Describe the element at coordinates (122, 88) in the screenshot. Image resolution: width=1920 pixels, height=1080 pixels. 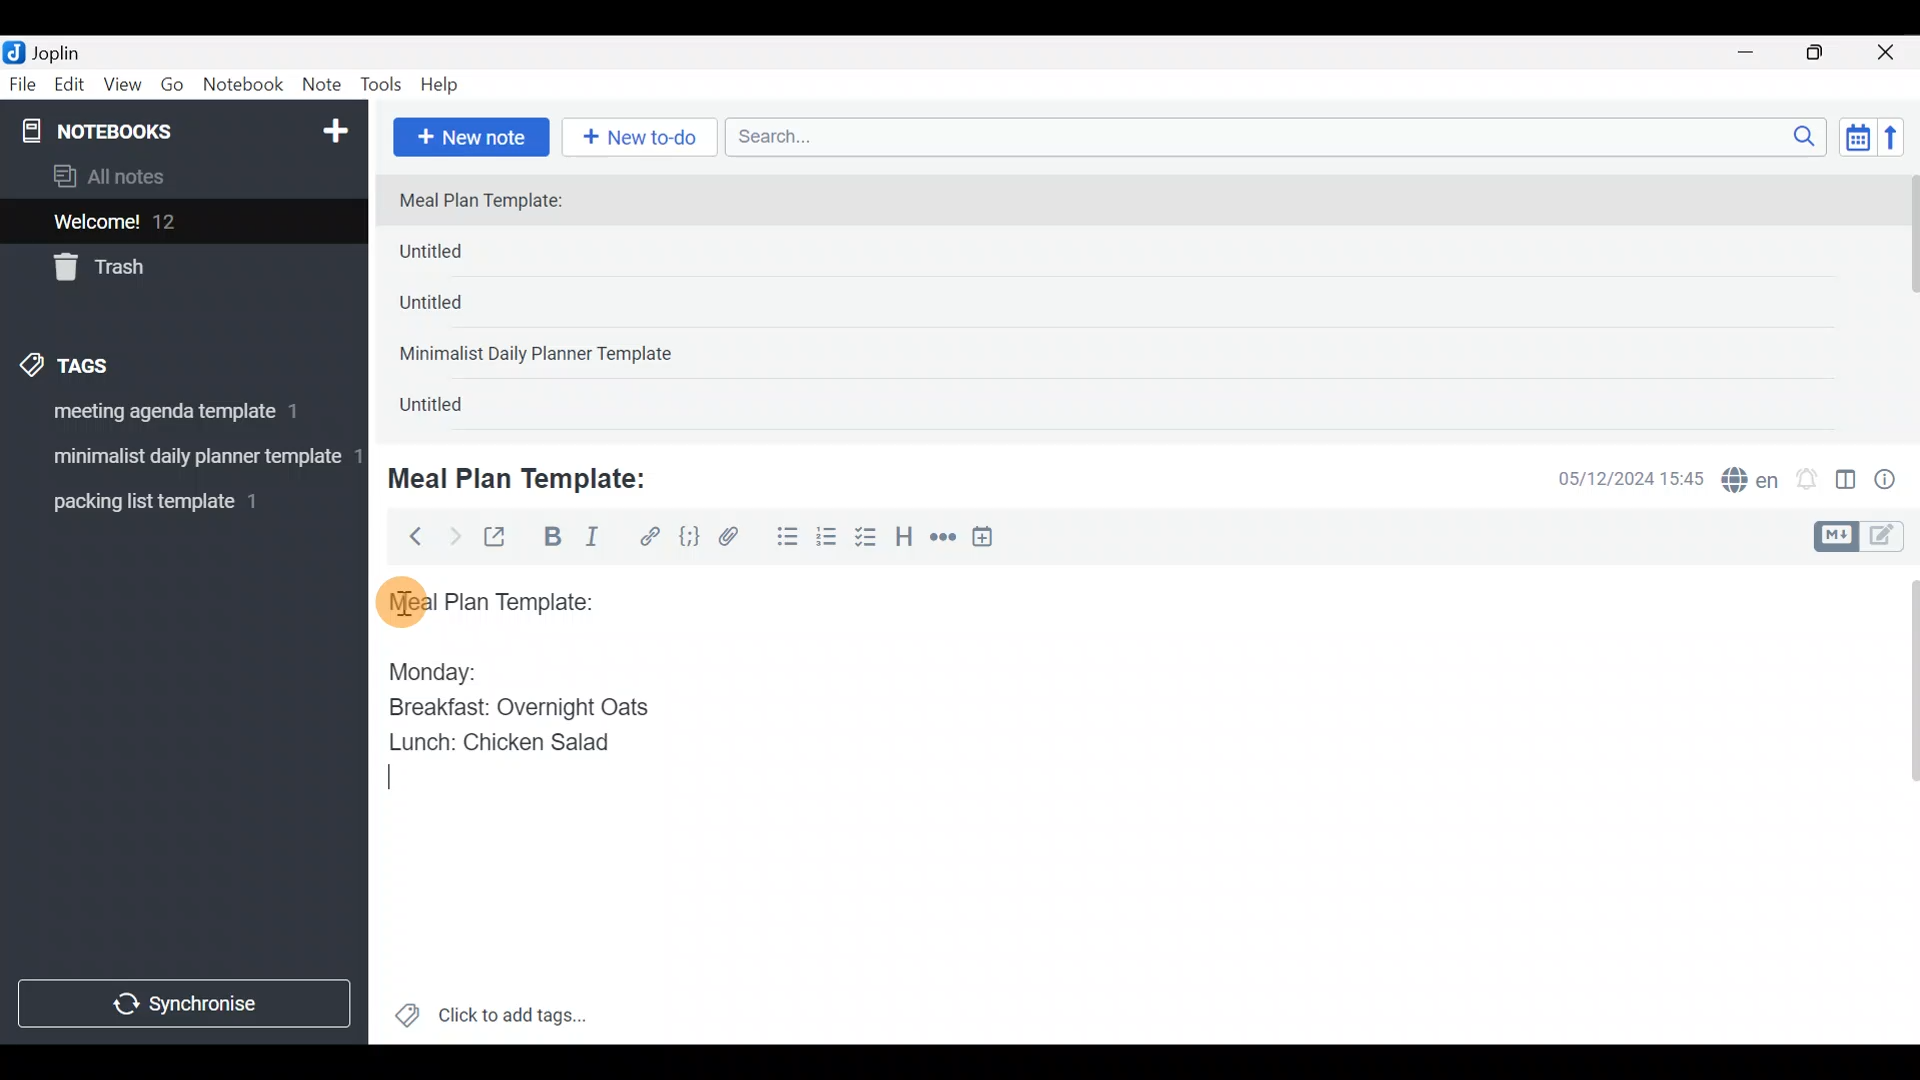
I see `View` at that location.